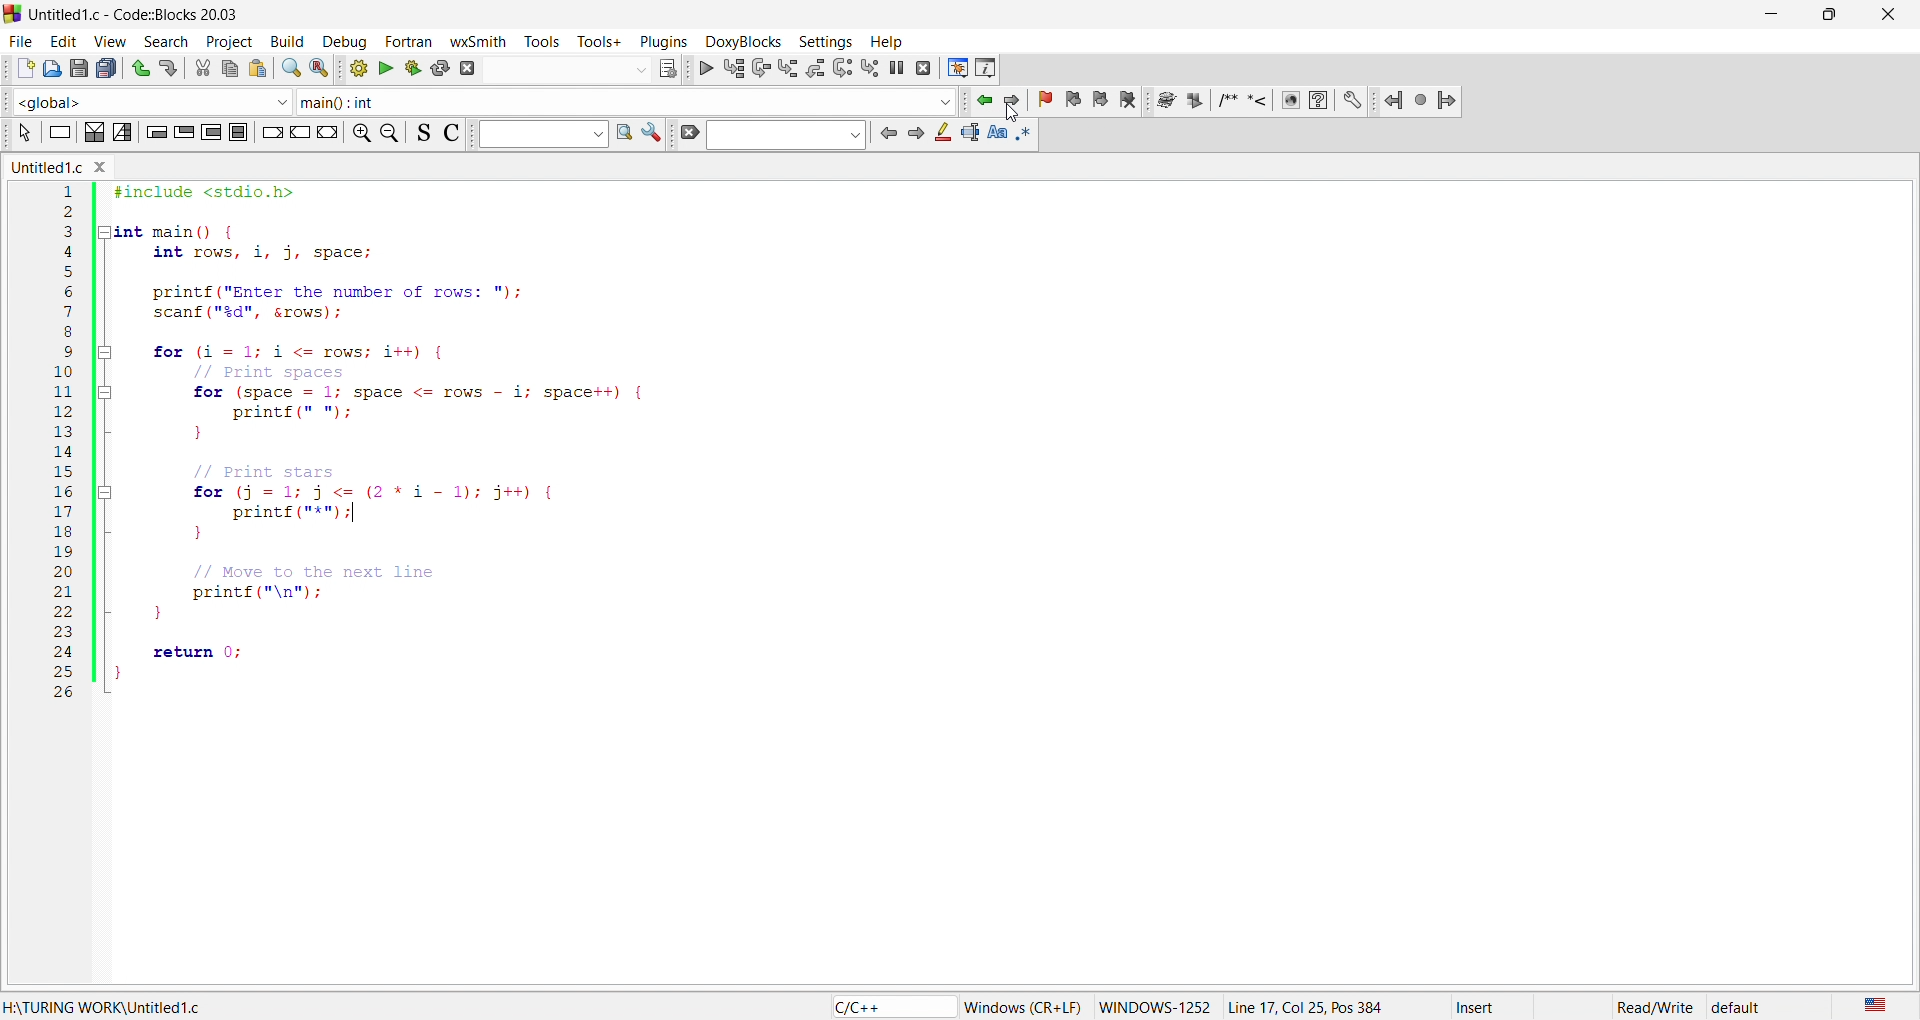 The image size is (1920, 1020). What do you see at coordinates (60, 168) in the screenshot?
I see `untitled.c window` at bounding box center [60, 168].